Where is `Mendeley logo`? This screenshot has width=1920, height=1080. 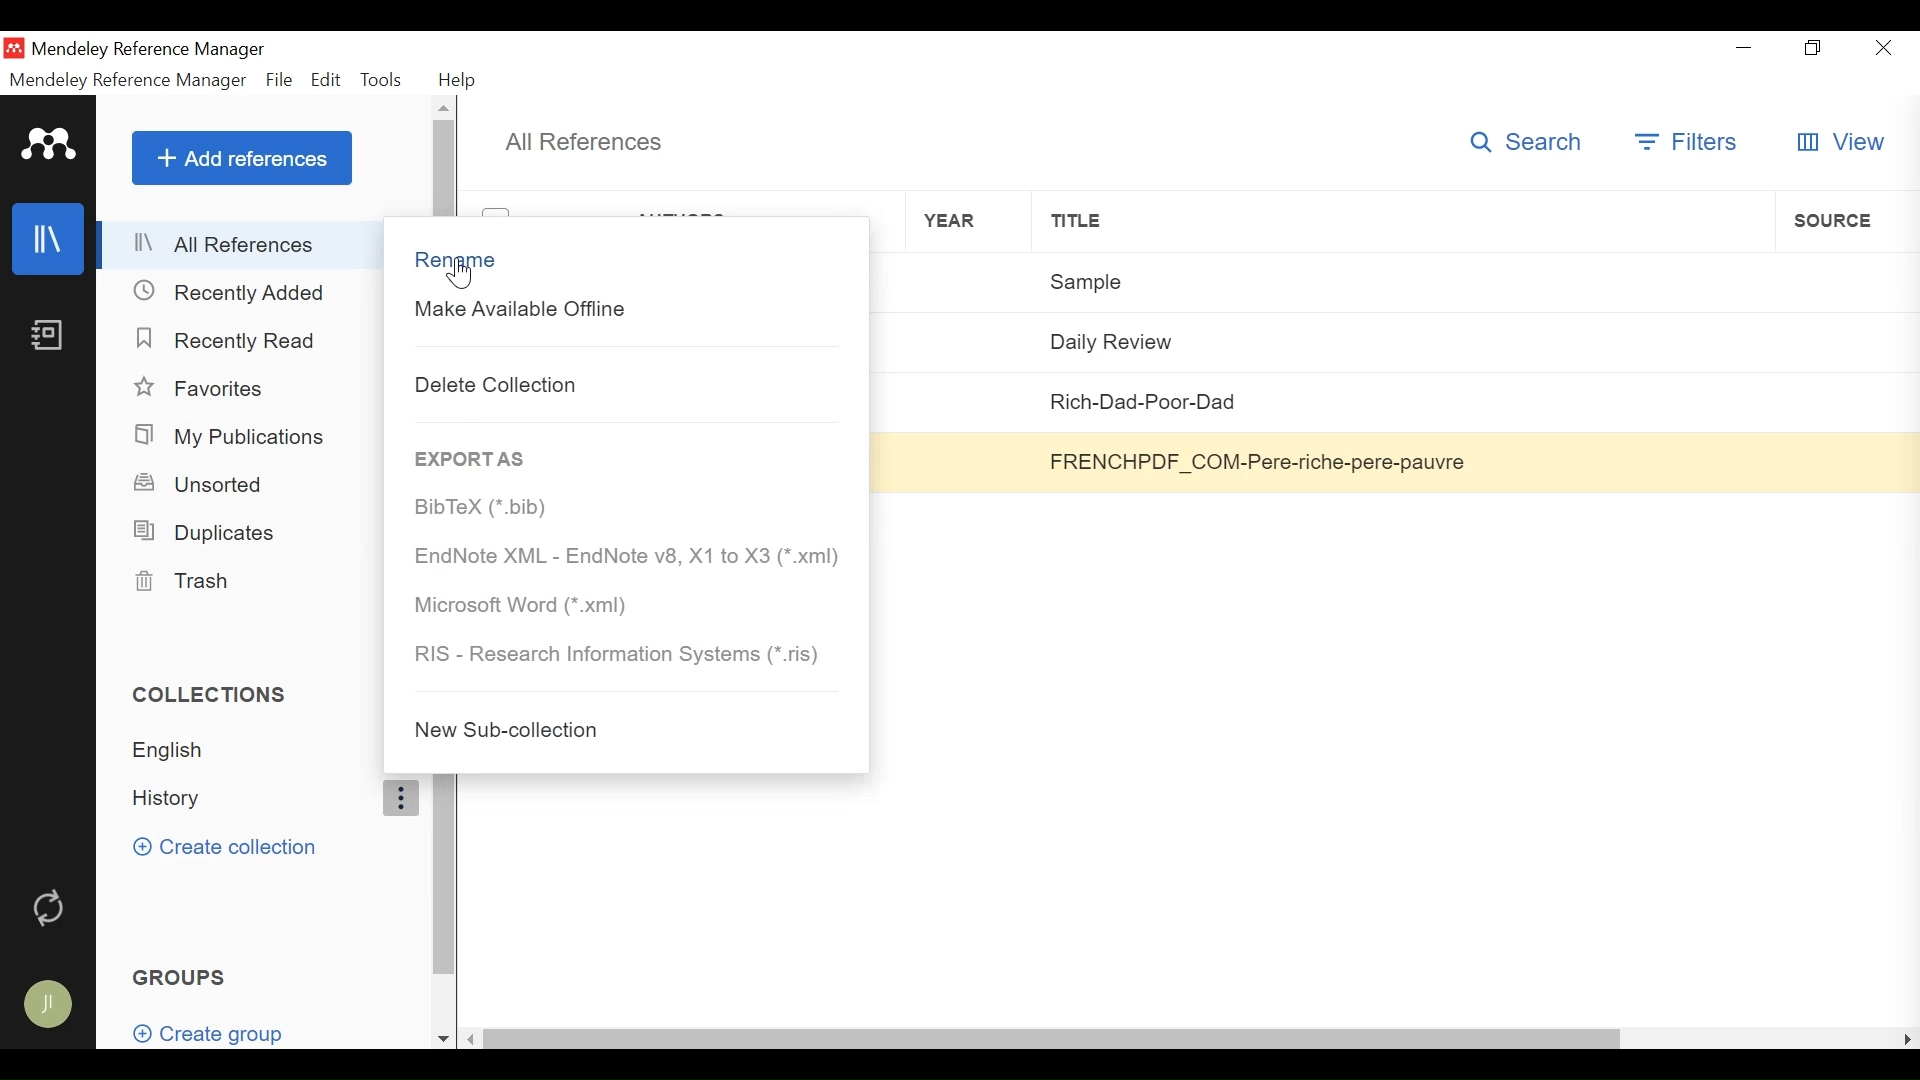
Mendeley logo is located at coordinates (49, 145).